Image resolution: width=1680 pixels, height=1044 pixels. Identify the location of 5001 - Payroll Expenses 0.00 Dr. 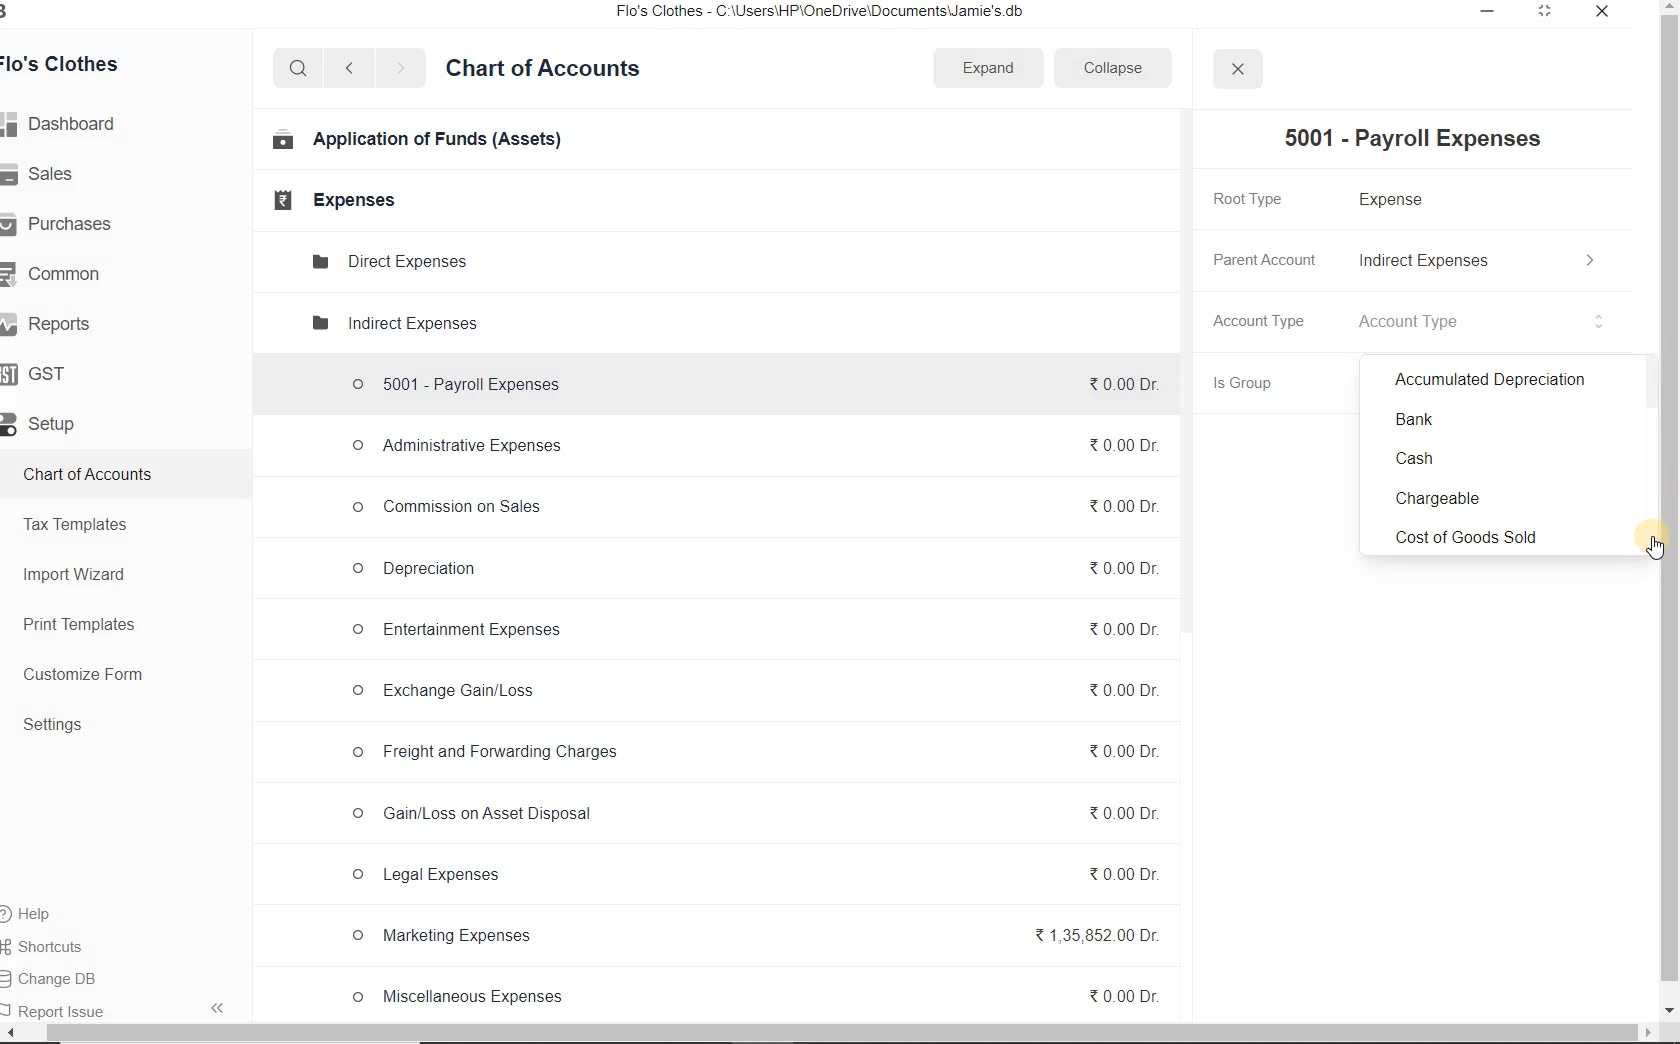
(754, 380).